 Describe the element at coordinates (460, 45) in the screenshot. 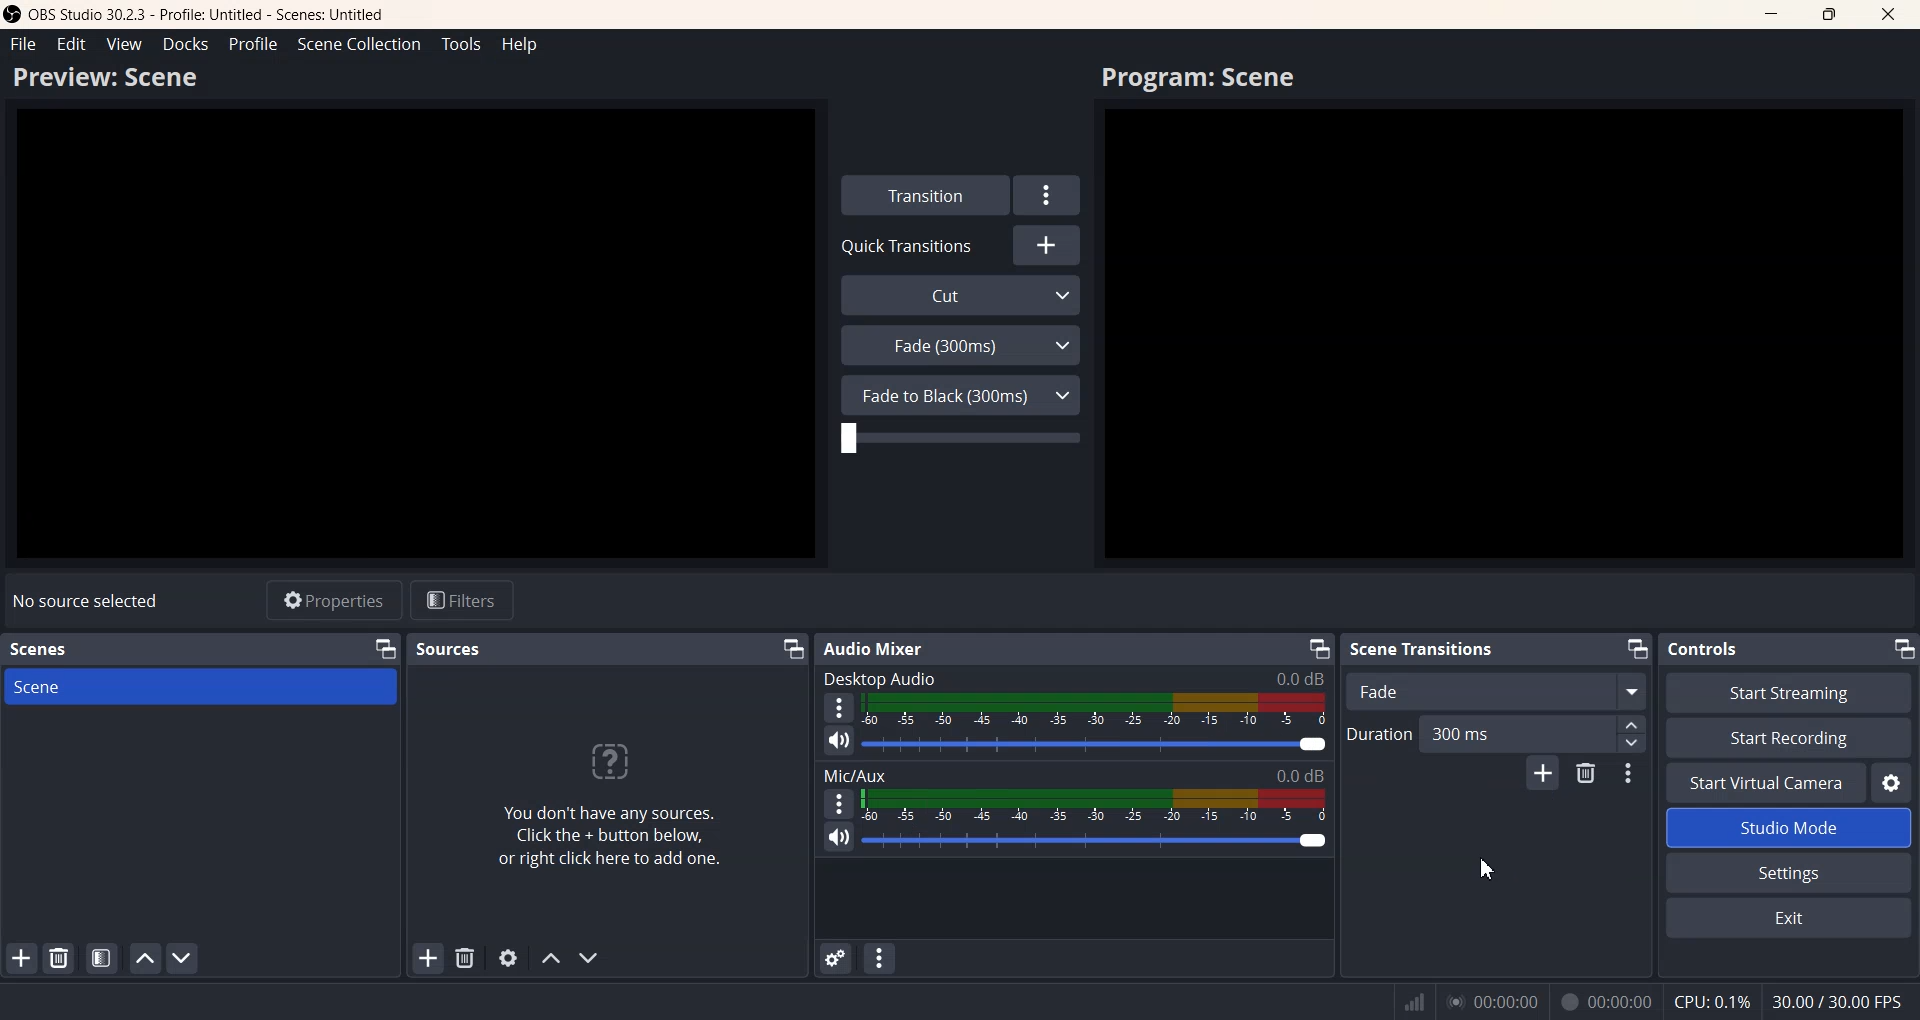

I see `Tools` at that location.